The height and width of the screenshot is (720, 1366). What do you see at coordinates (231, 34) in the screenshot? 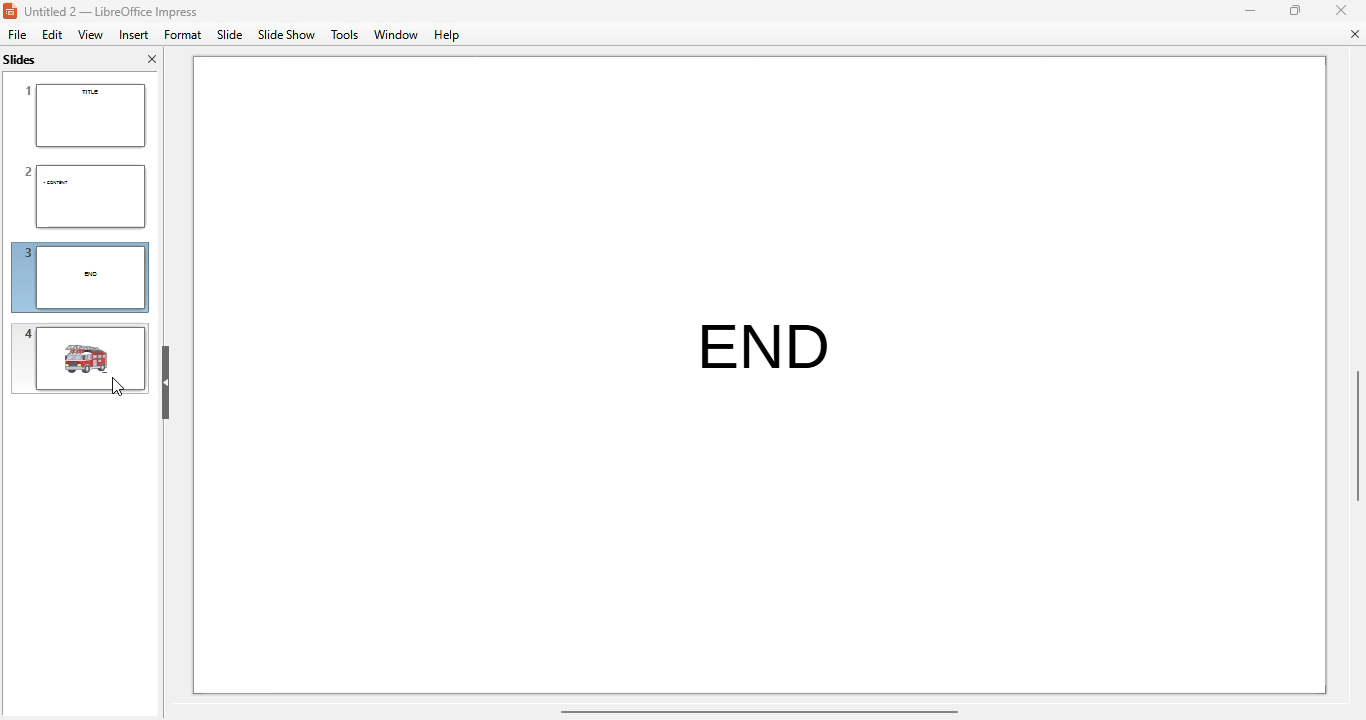
I see `slide` at bounding box center [231, 34].